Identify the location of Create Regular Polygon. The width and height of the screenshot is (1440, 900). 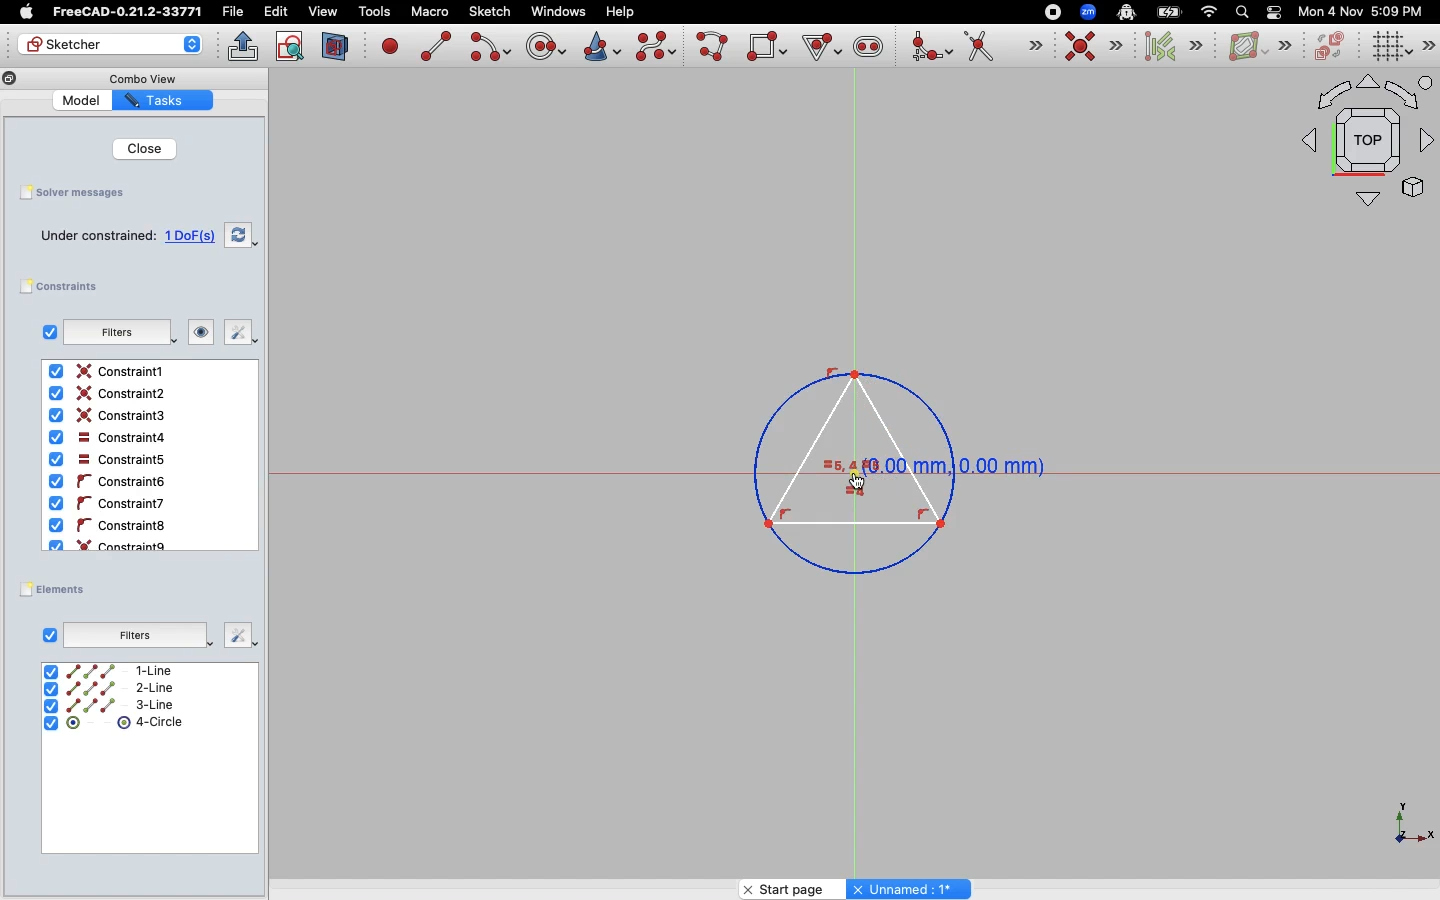
(820, 48).